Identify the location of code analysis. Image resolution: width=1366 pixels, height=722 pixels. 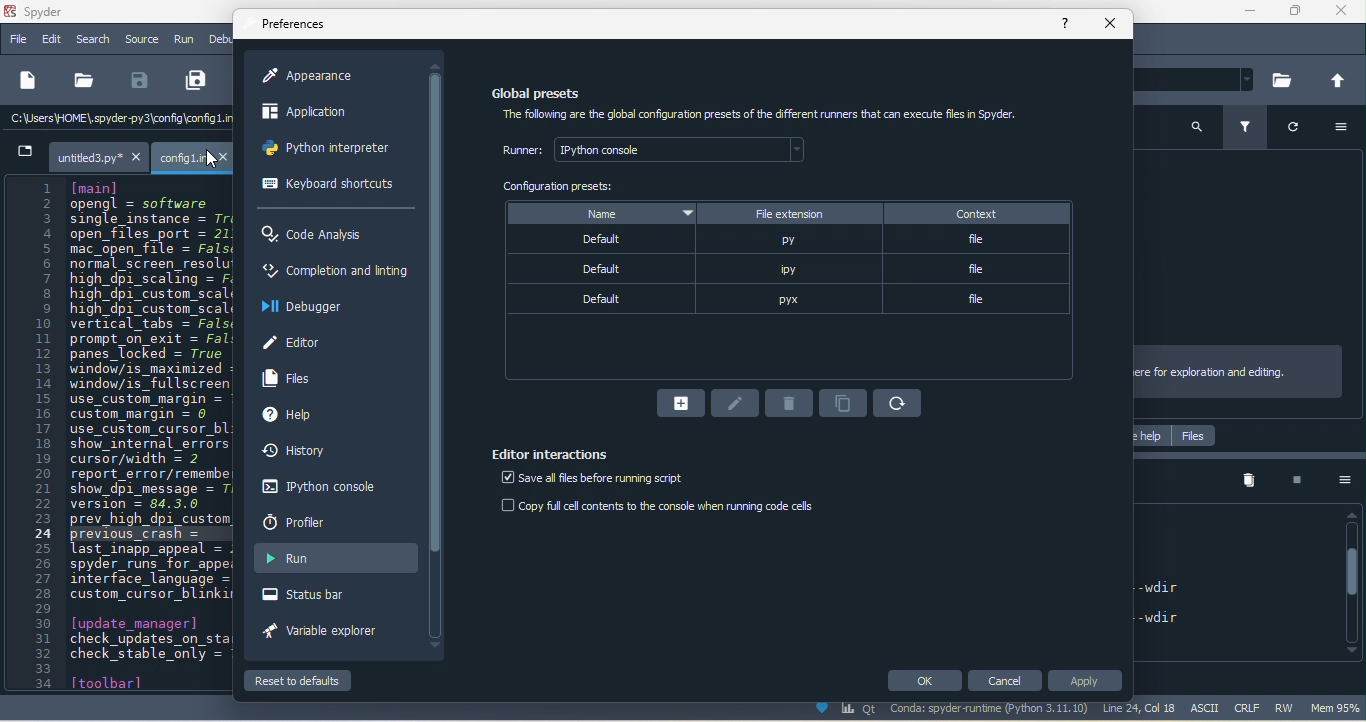
(314, 234).